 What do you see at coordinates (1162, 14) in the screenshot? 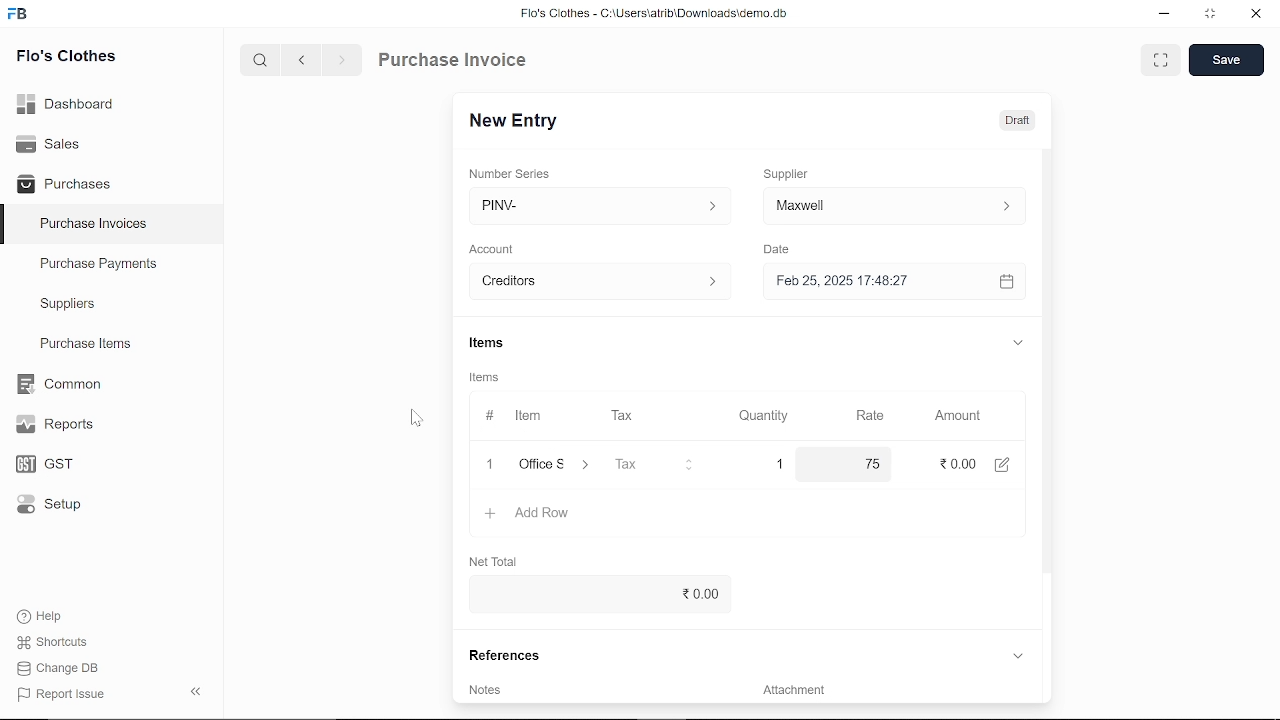
I see `minimize` at bounding box center [1162, 14].